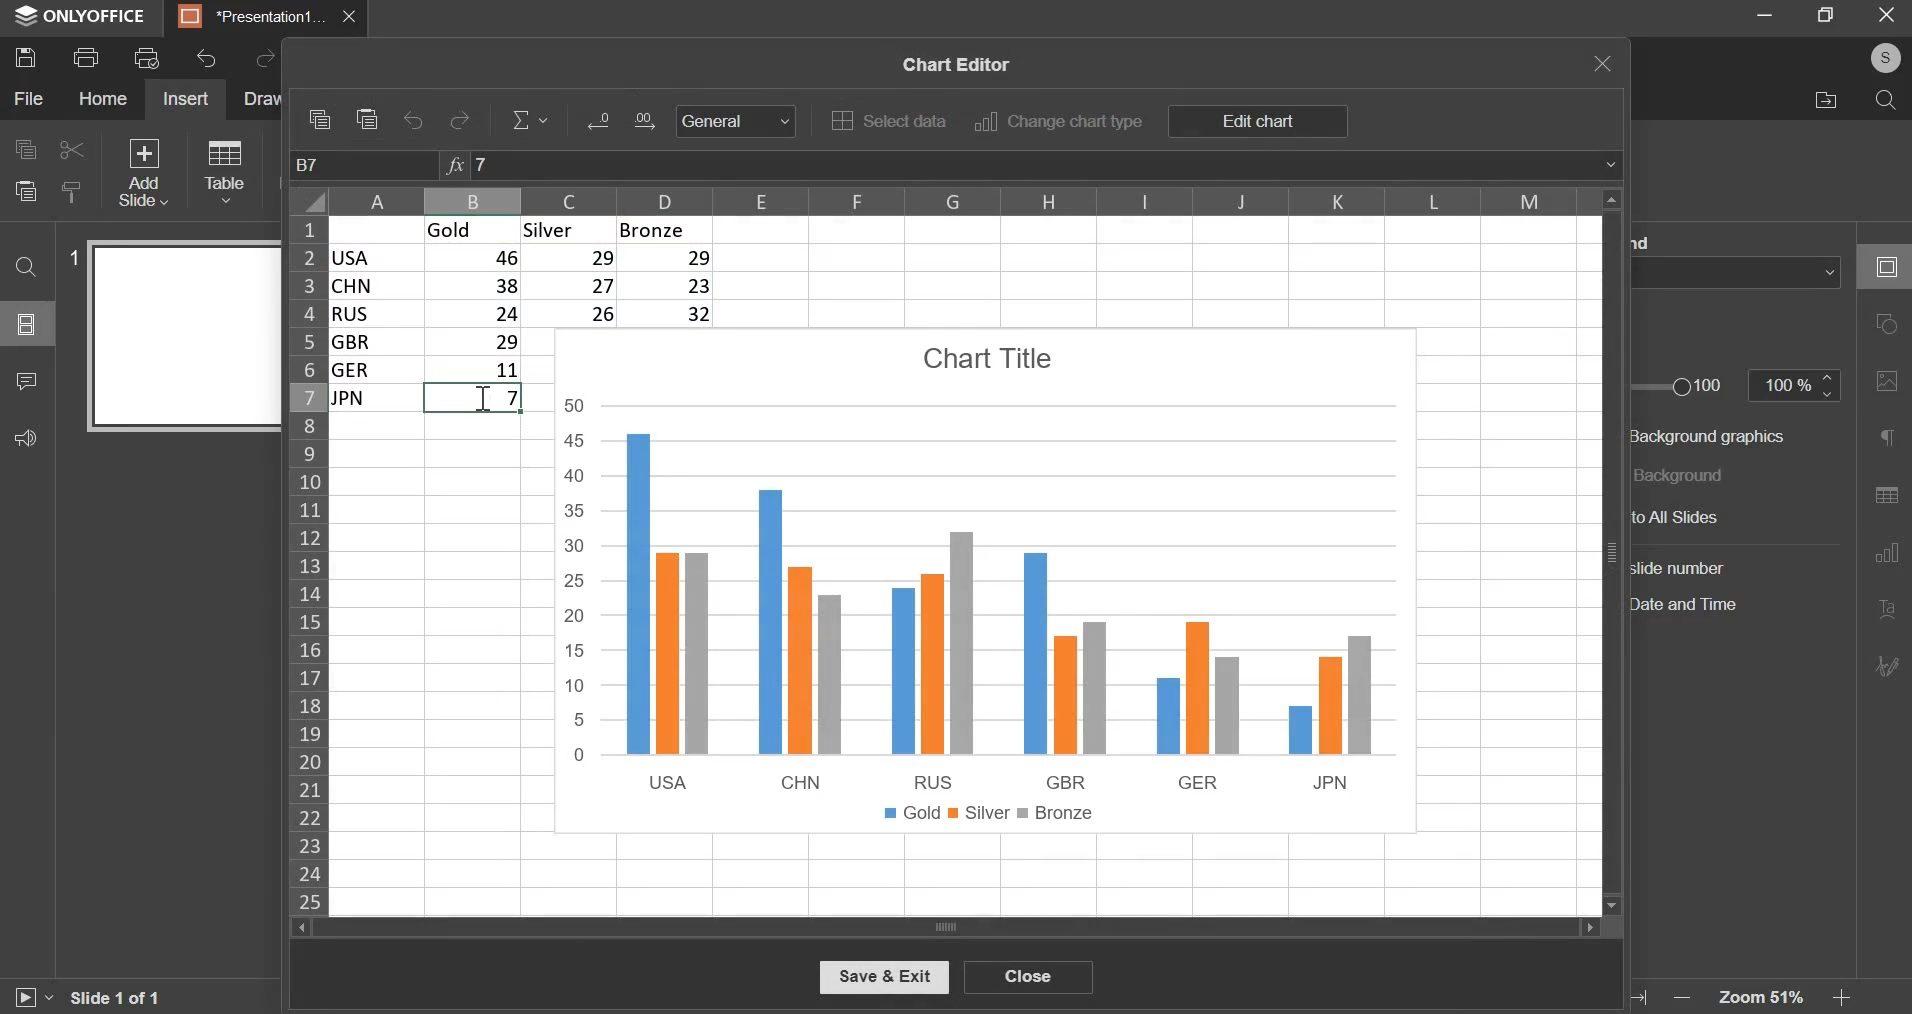 Image resolution: width=1912 pixels, height=1014 pixels. Describe the element at coordinates (888, 120) in the screenshot. I see `select data` at that location.